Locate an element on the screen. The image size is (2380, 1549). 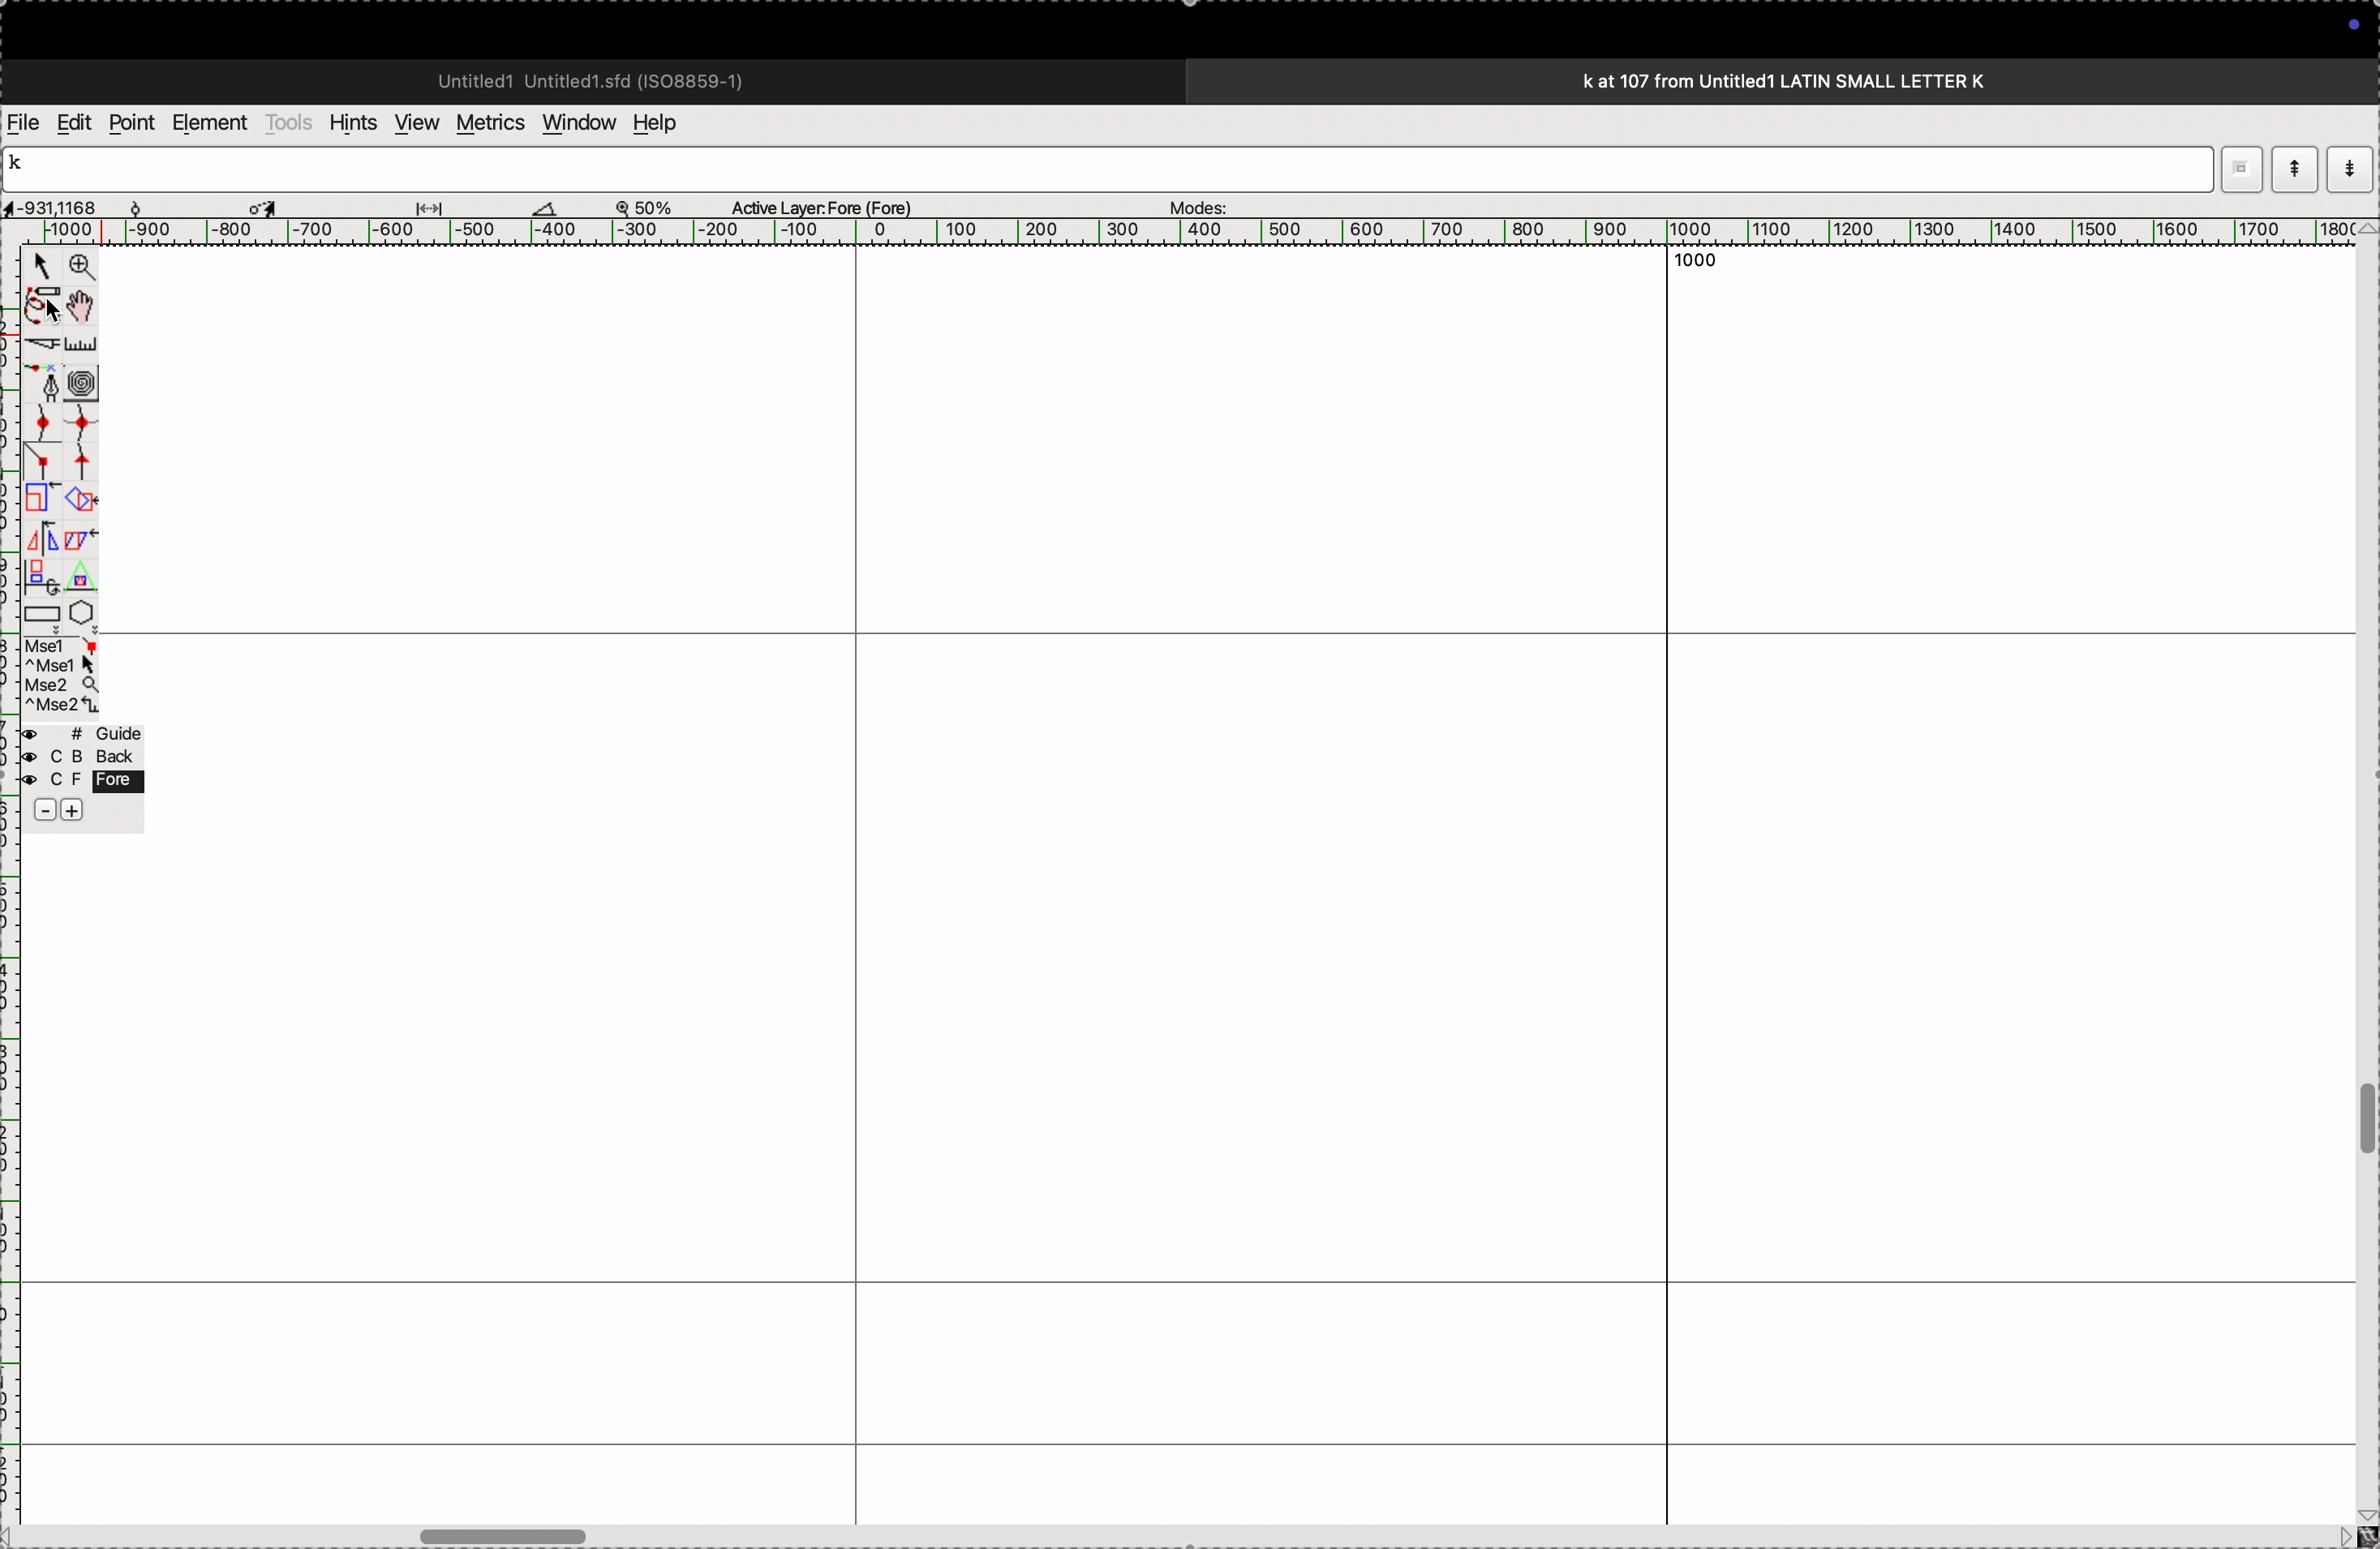
horizontal scale is located at coordinates (1167, 232).